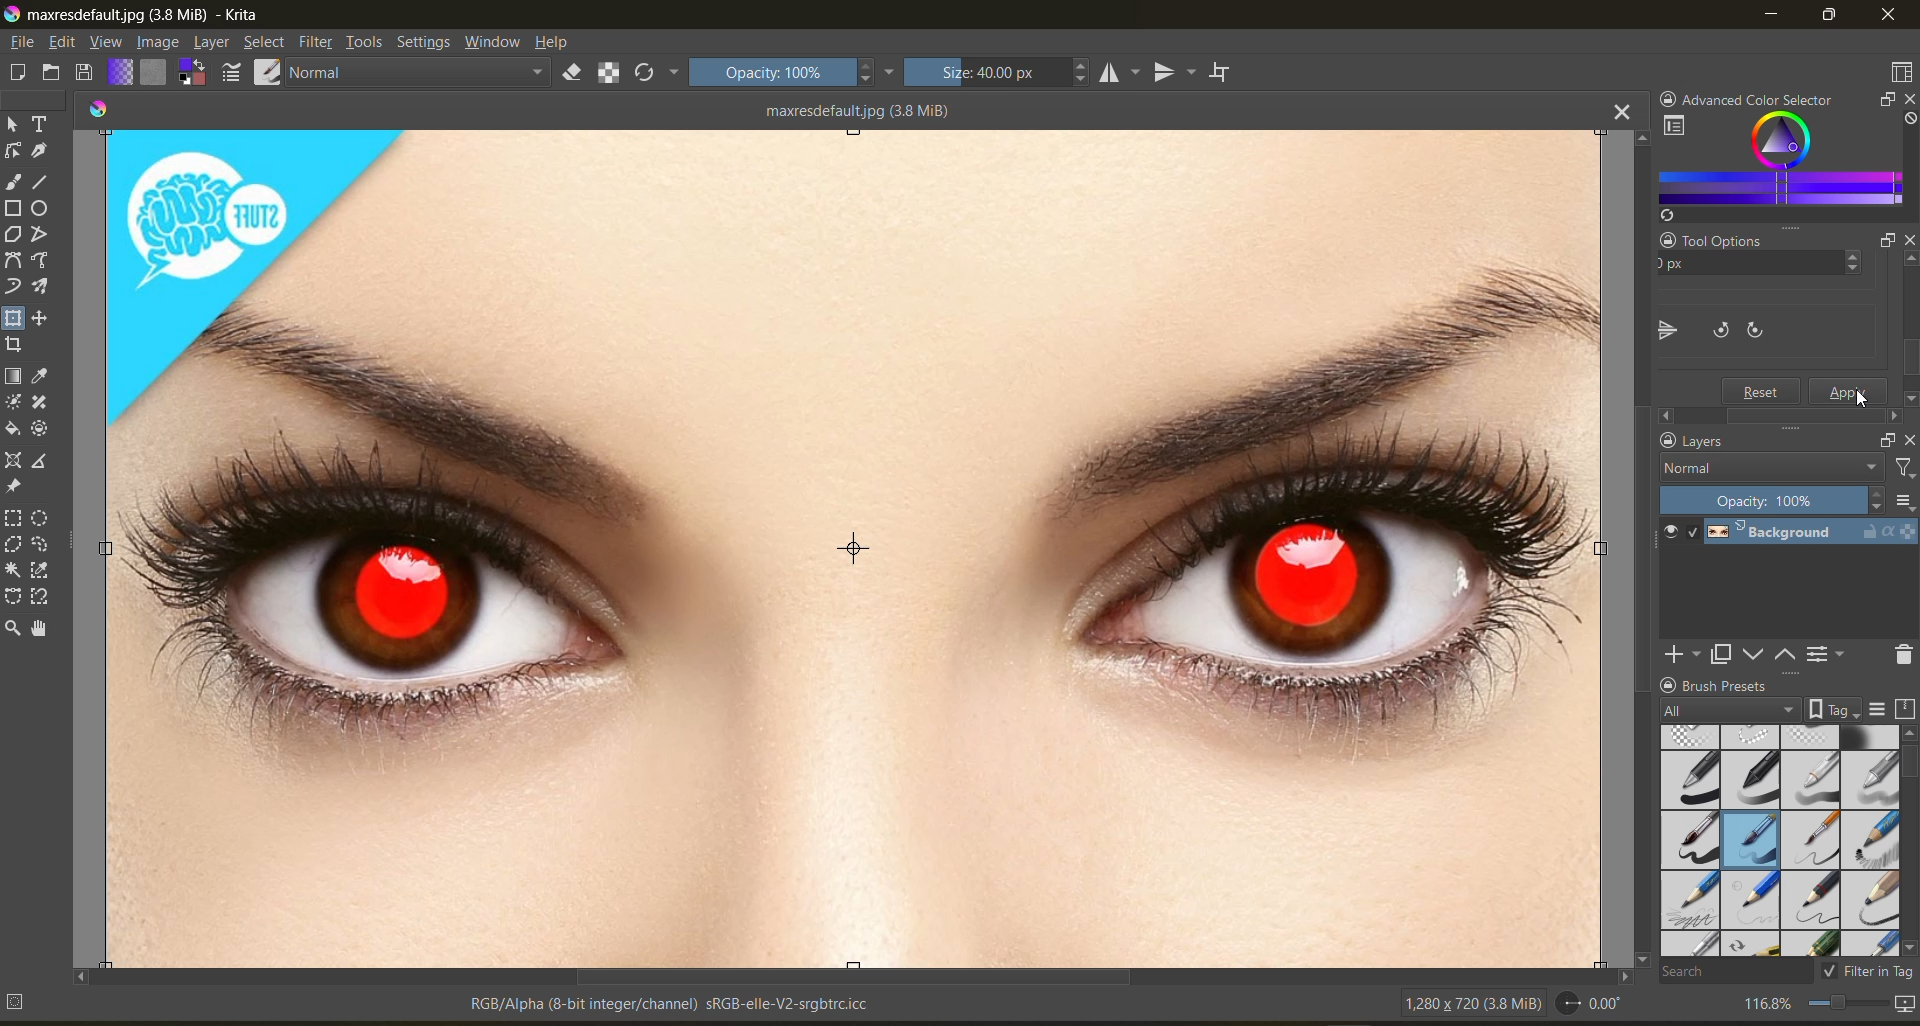 This screenshot has height=1026, width=1920. Describe the element at coordinates (52, 74) in the screenshot. I see `open` at that location.